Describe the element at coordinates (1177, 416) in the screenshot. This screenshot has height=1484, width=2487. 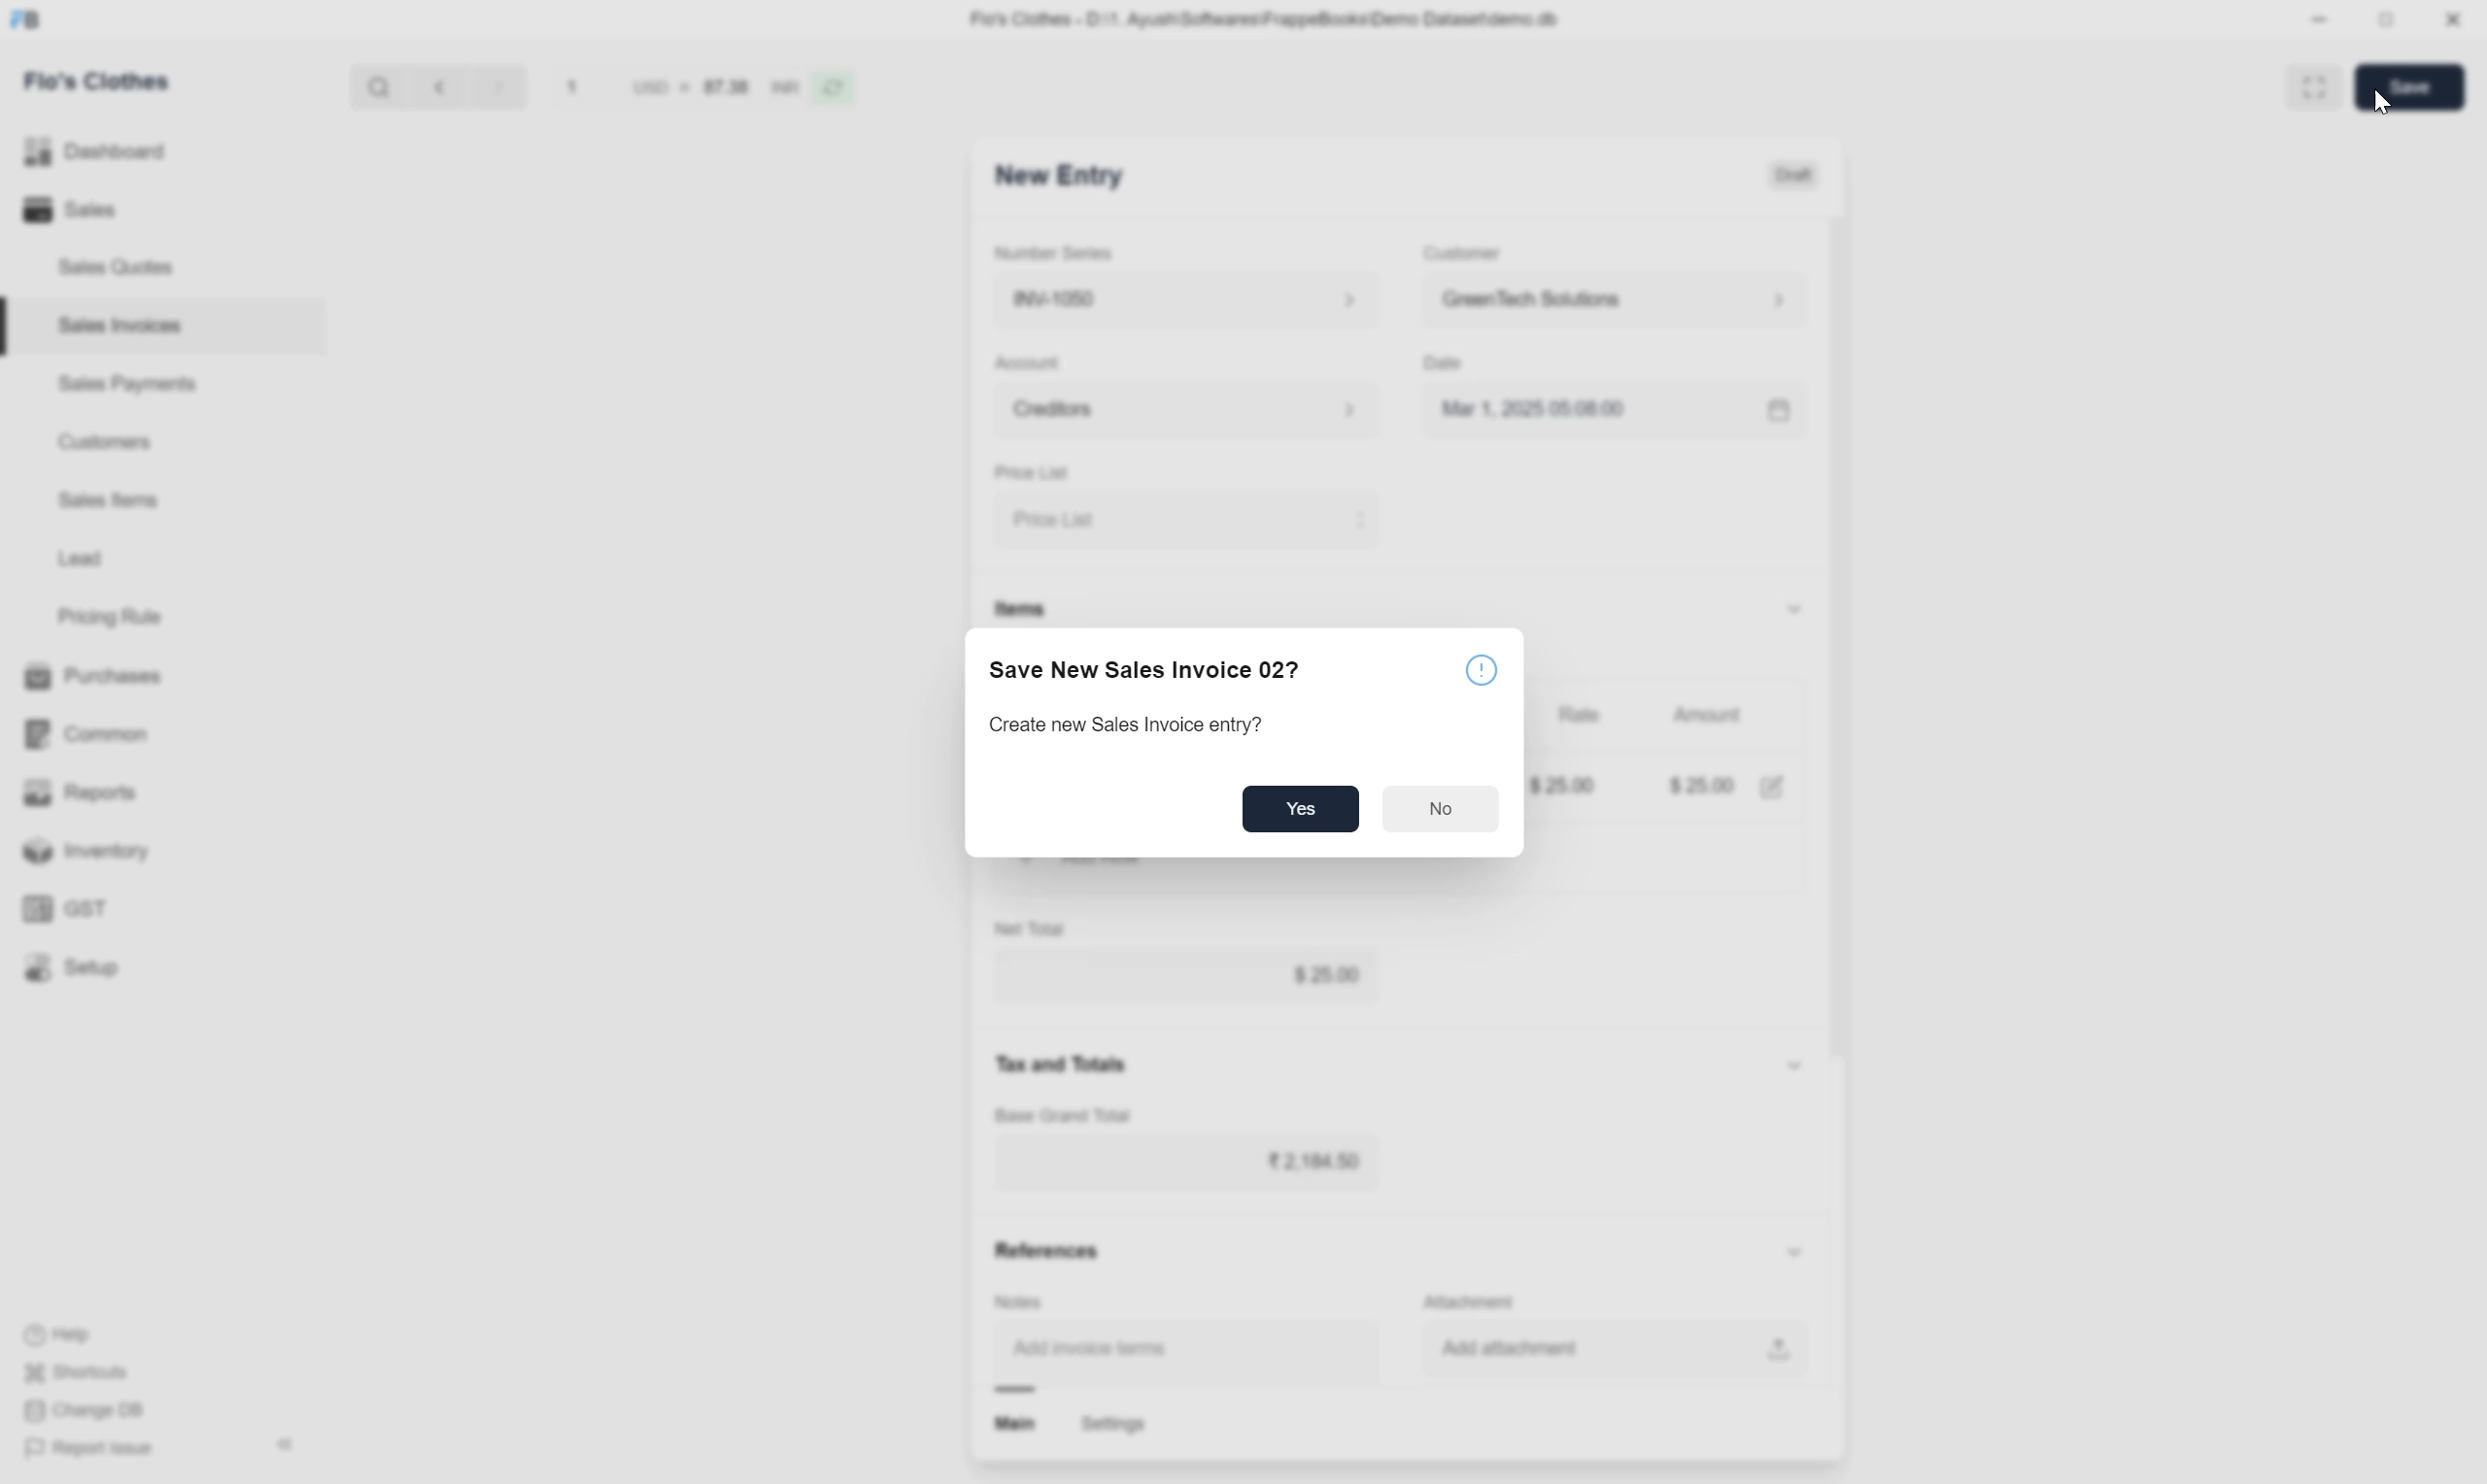
I see `Select Account` at that location.